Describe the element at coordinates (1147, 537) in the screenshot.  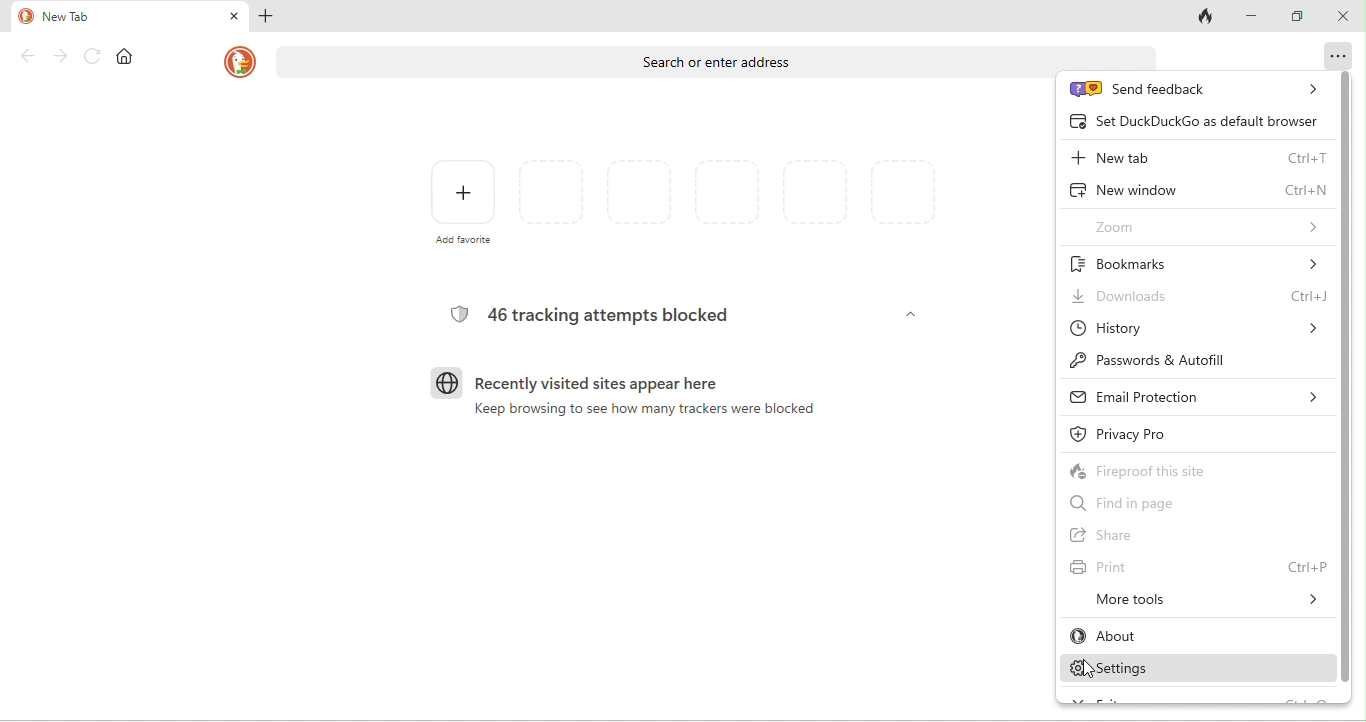
I see `share` at that location.